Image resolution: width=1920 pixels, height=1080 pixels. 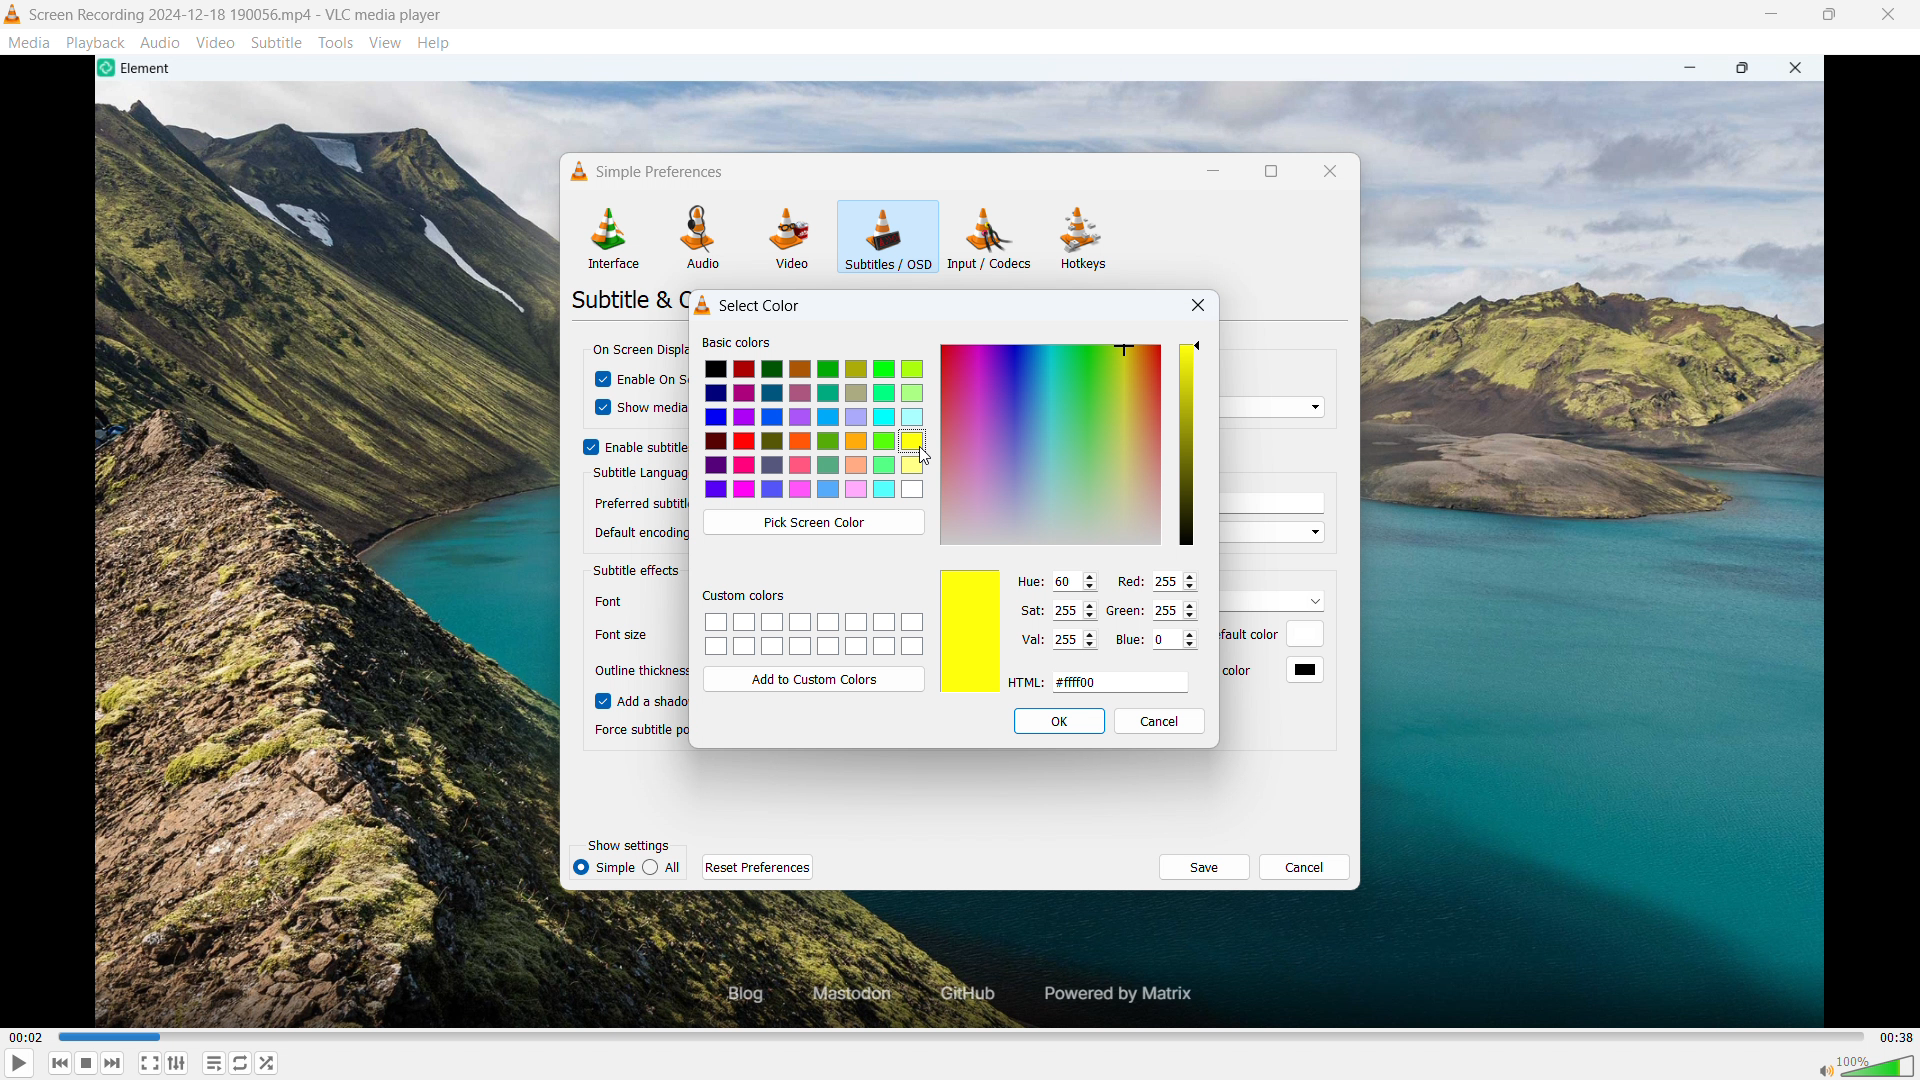 I want to click on Hue:, so click(x=1027, y=581).